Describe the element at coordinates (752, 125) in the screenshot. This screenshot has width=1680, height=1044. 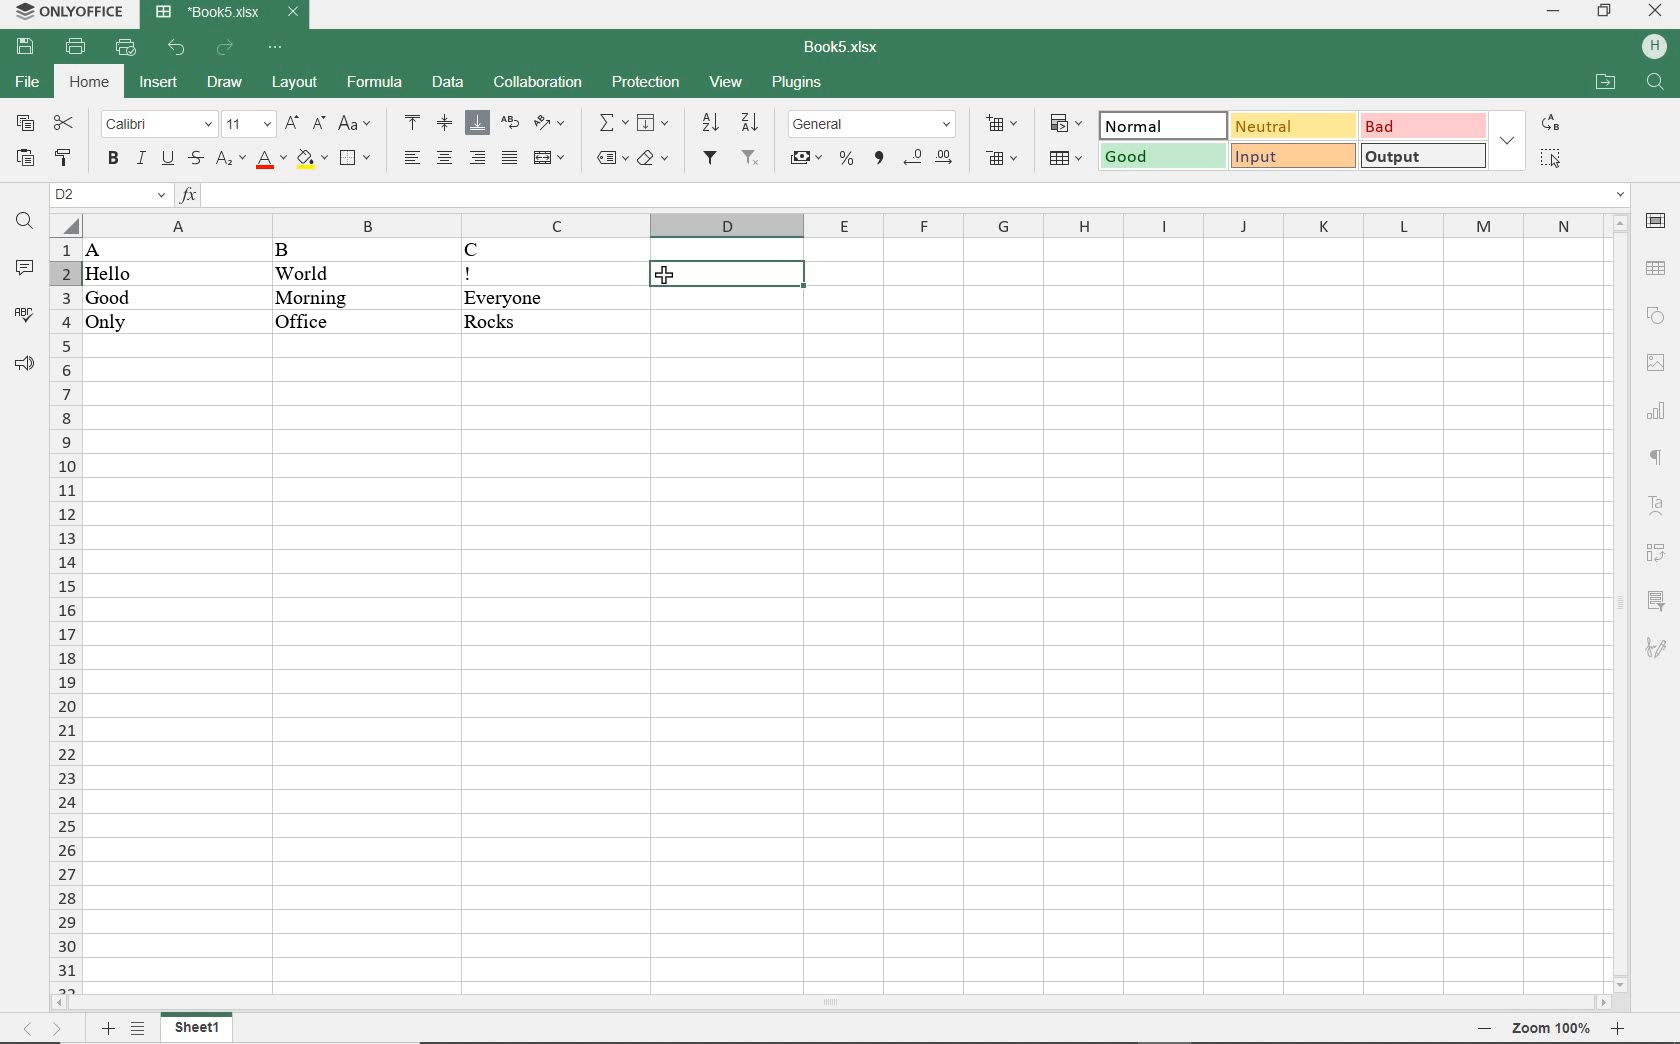
I see `sort descending` at that location.